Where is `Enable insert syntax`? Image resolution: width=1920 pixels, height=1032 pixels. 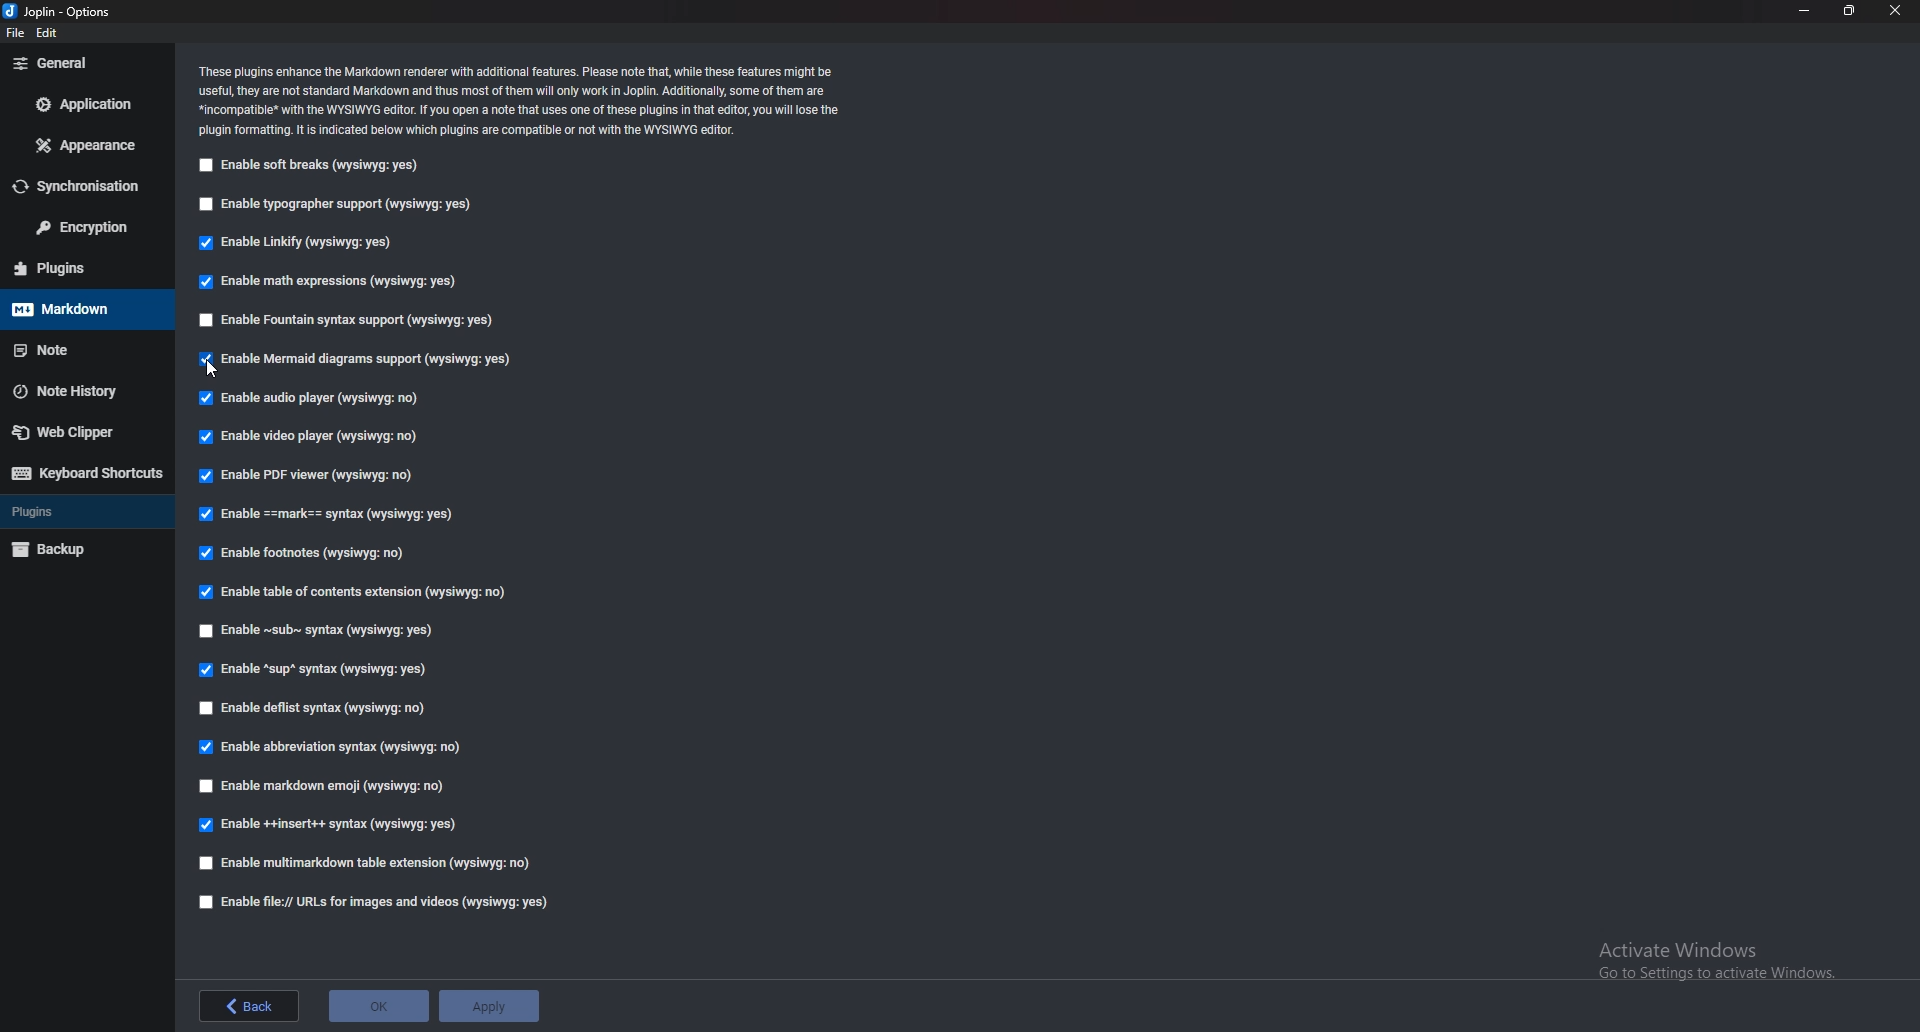
Enable insert syntax is located at coordinates (338, 824).